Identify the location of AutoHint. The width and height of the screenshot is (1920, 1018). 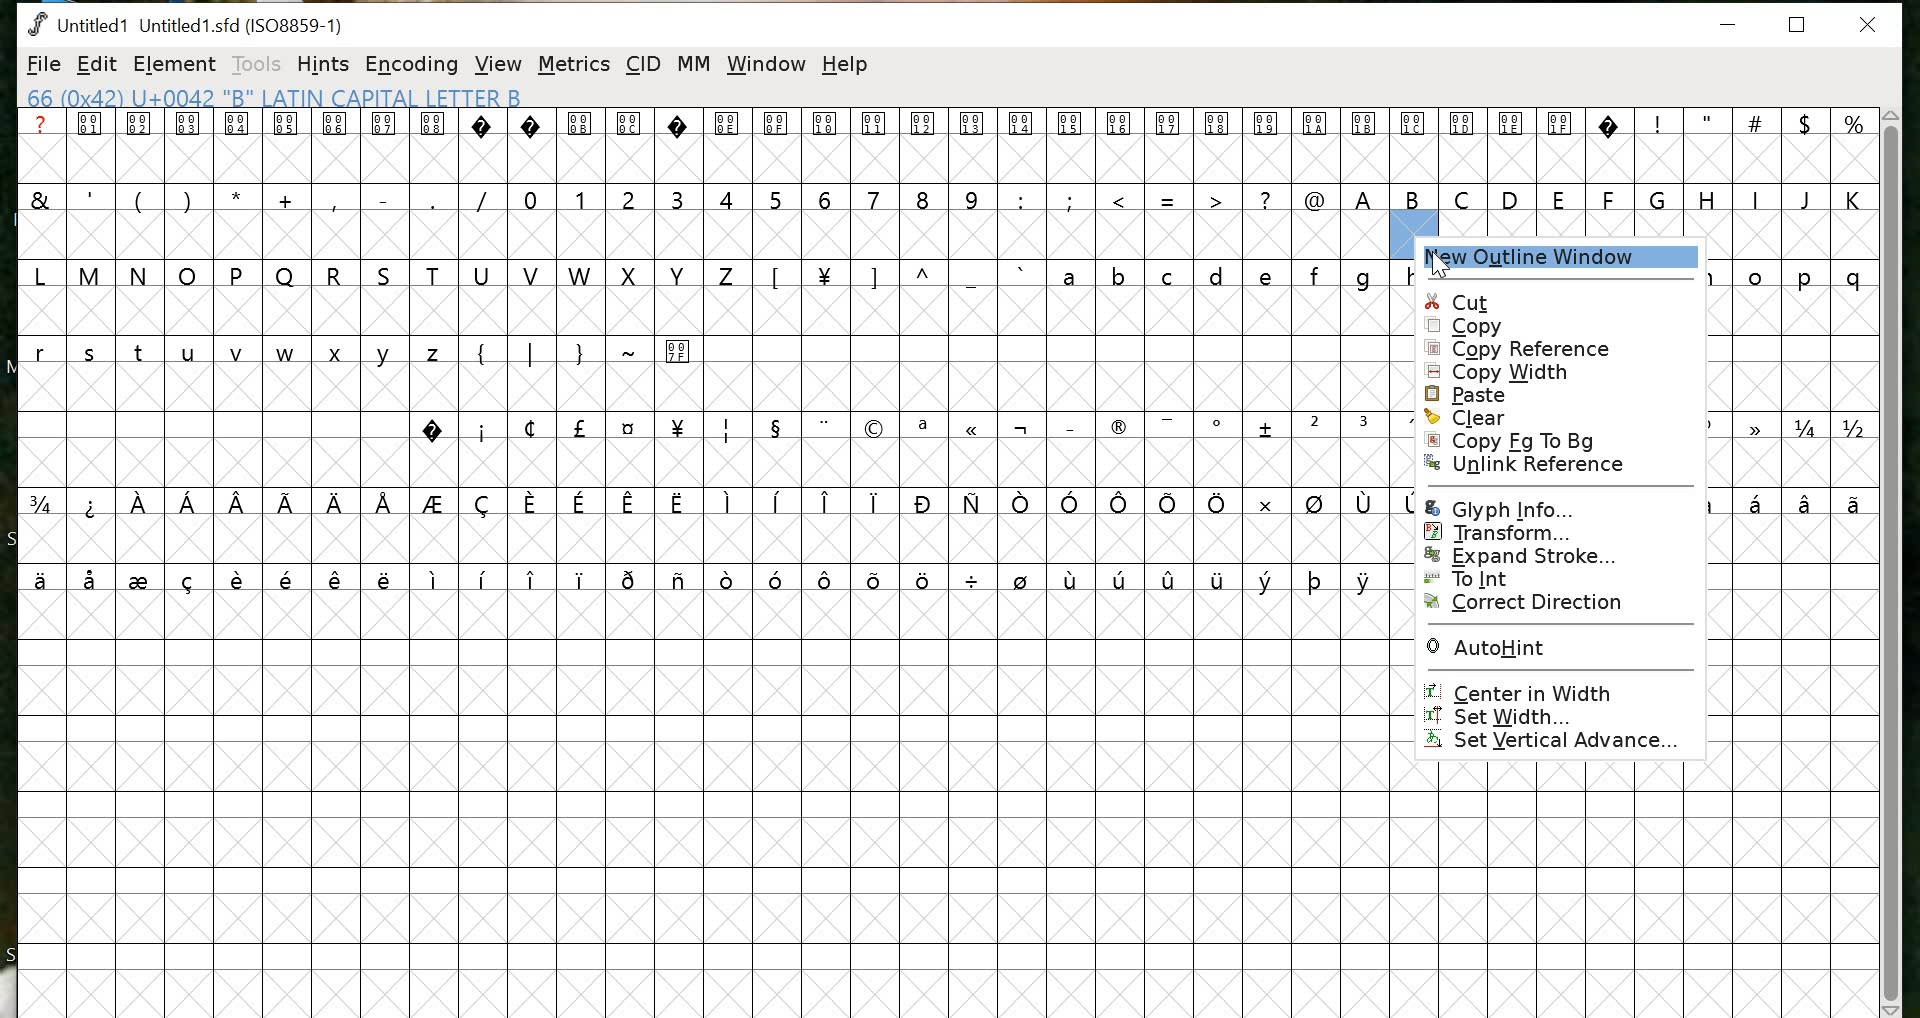
(1559, 646).